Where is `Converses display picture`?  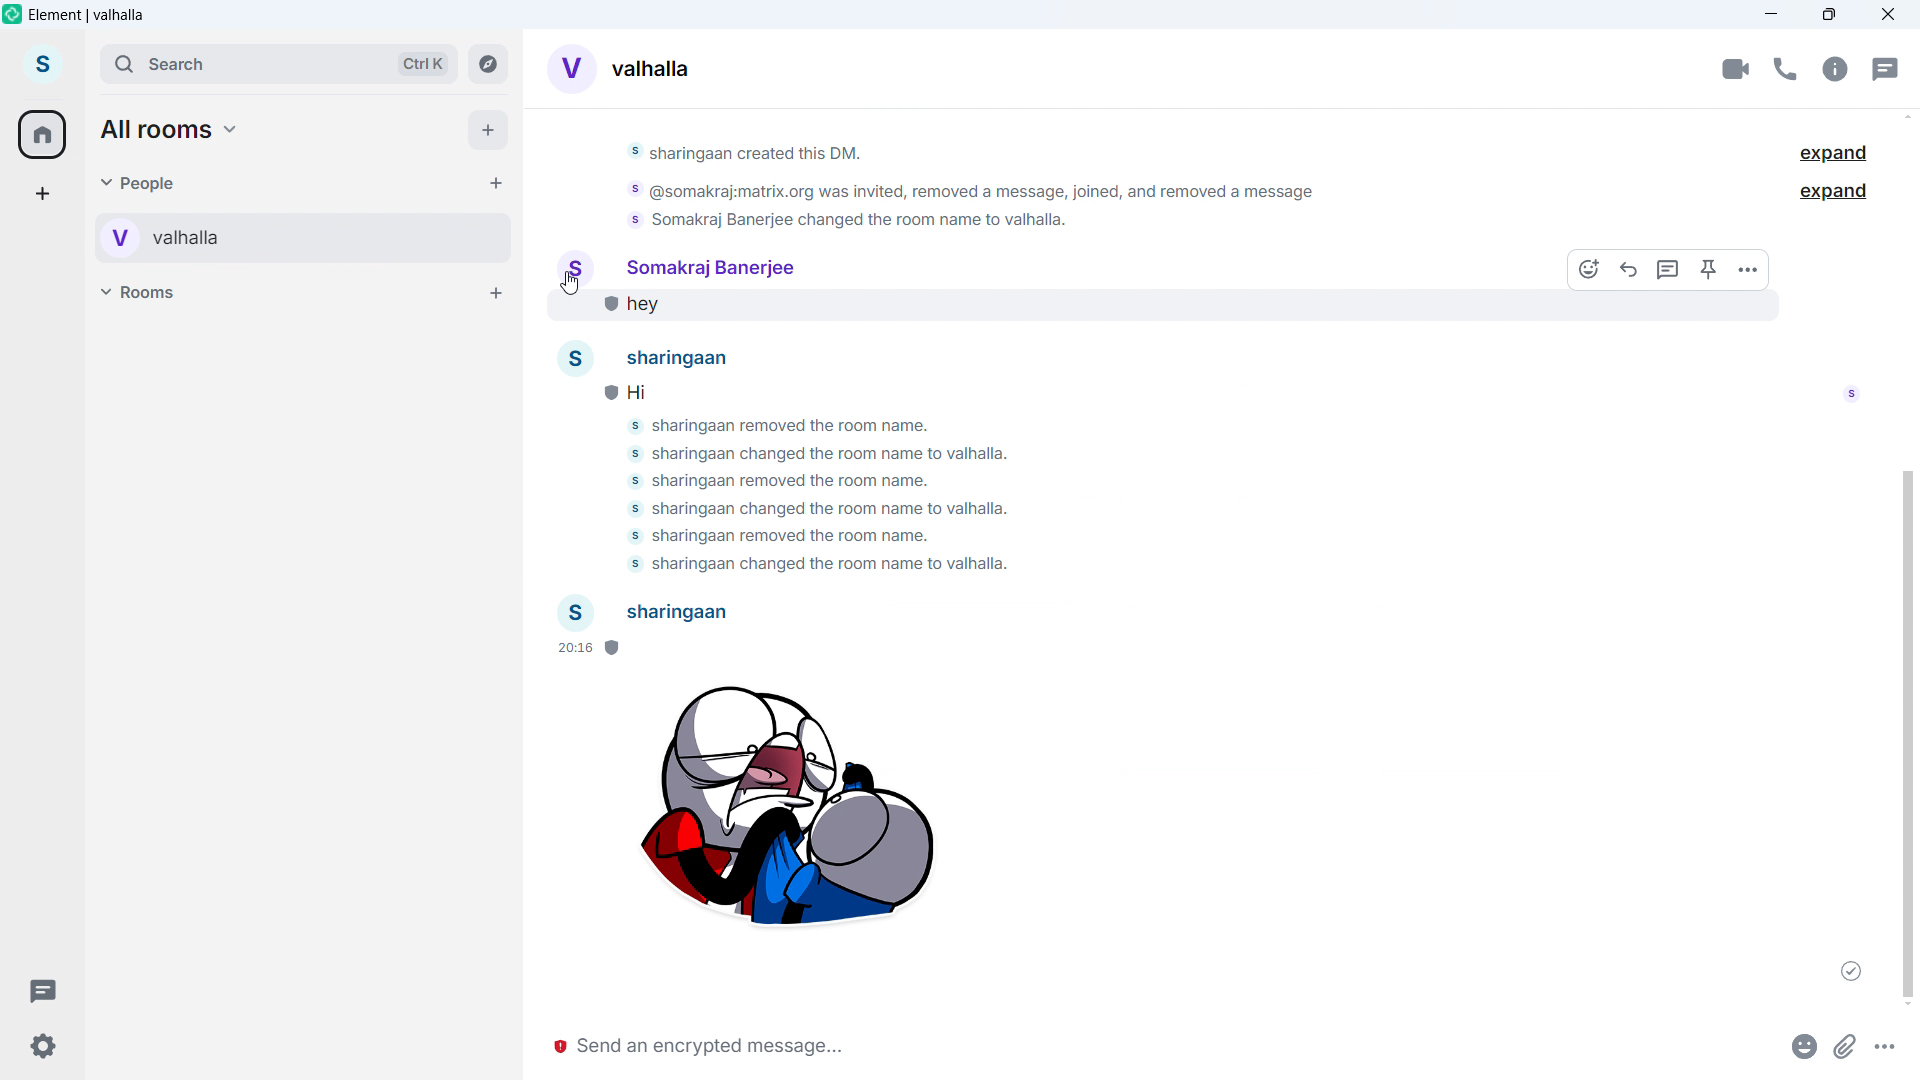
Converses display picture is located at coordinates (570, 66).